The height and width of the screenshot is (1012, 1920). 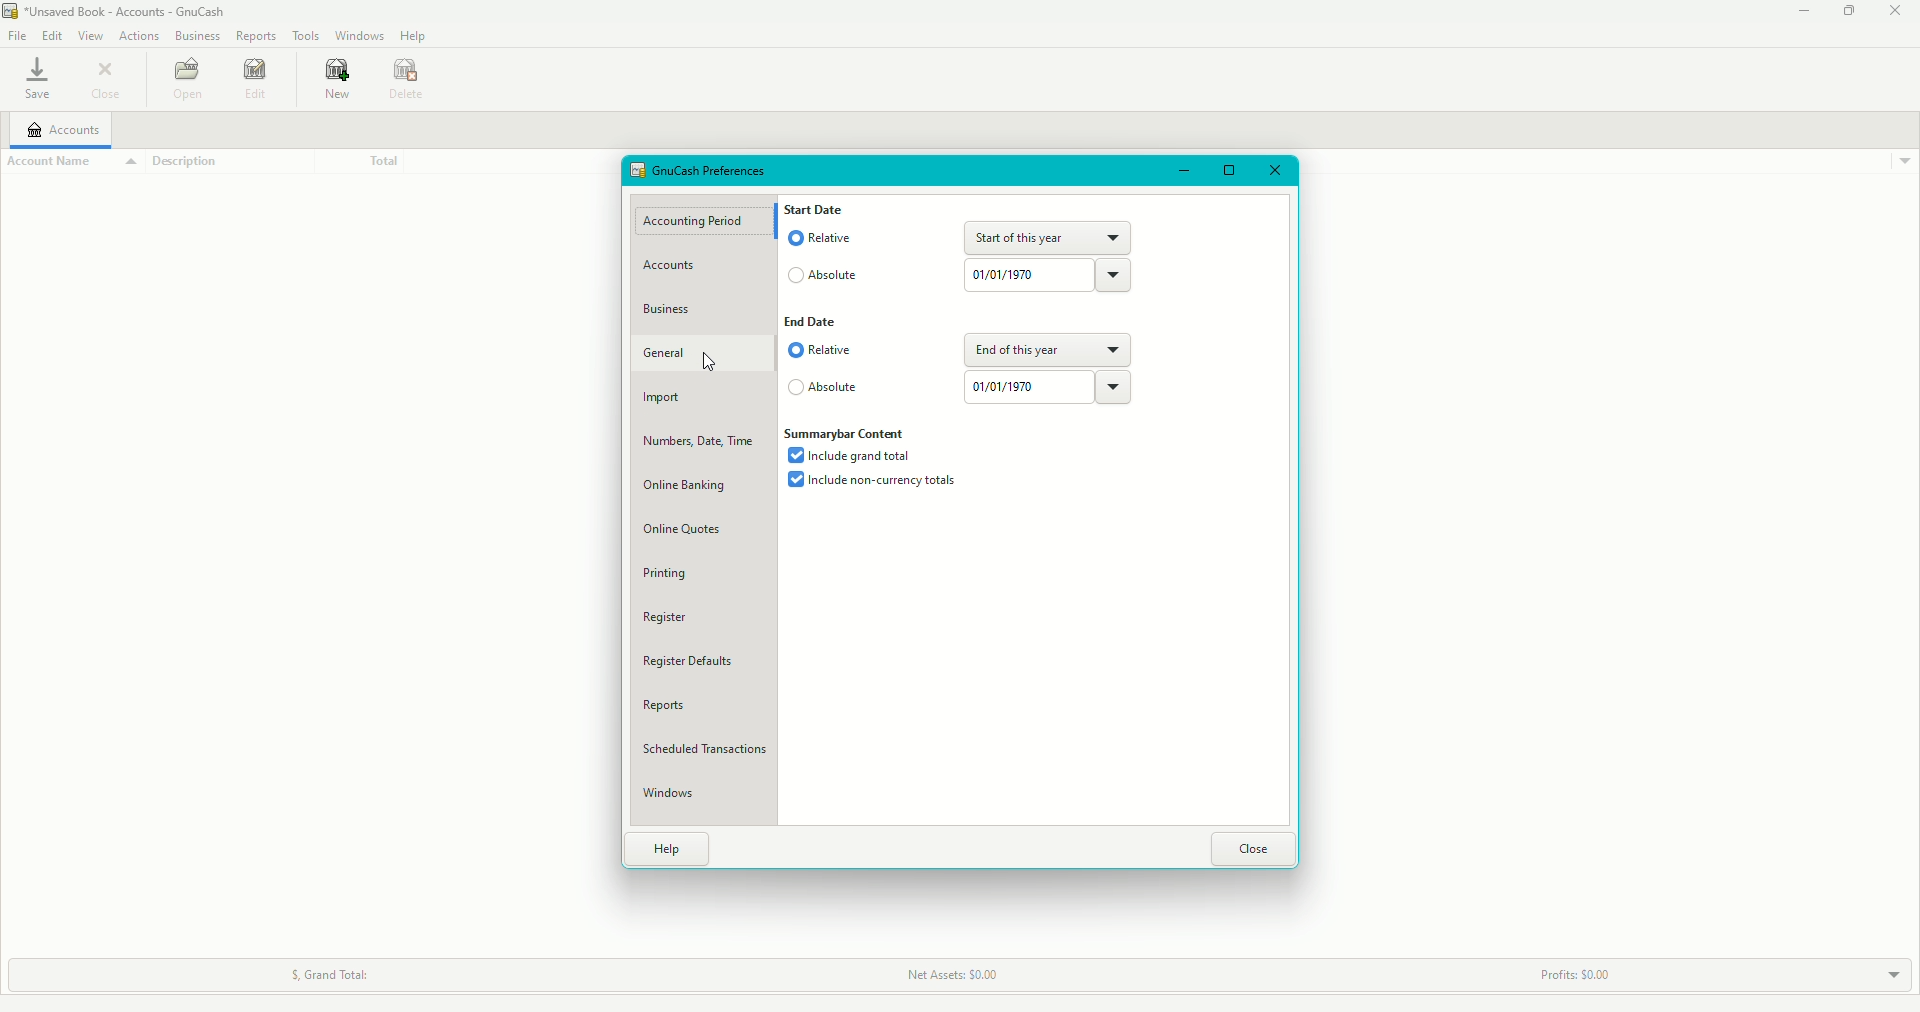 What do you see at coordinates (1254, 848) in the screenshot?
I see `Close` at bounding box center [1254, 848].